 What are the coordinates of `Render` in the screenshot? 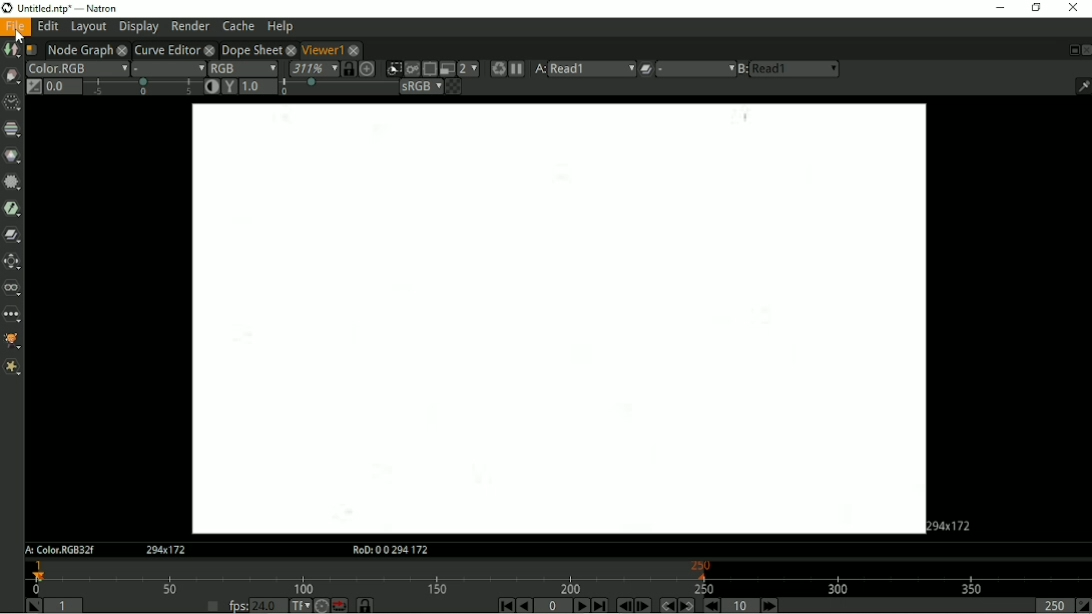 It's located at (191, 26).